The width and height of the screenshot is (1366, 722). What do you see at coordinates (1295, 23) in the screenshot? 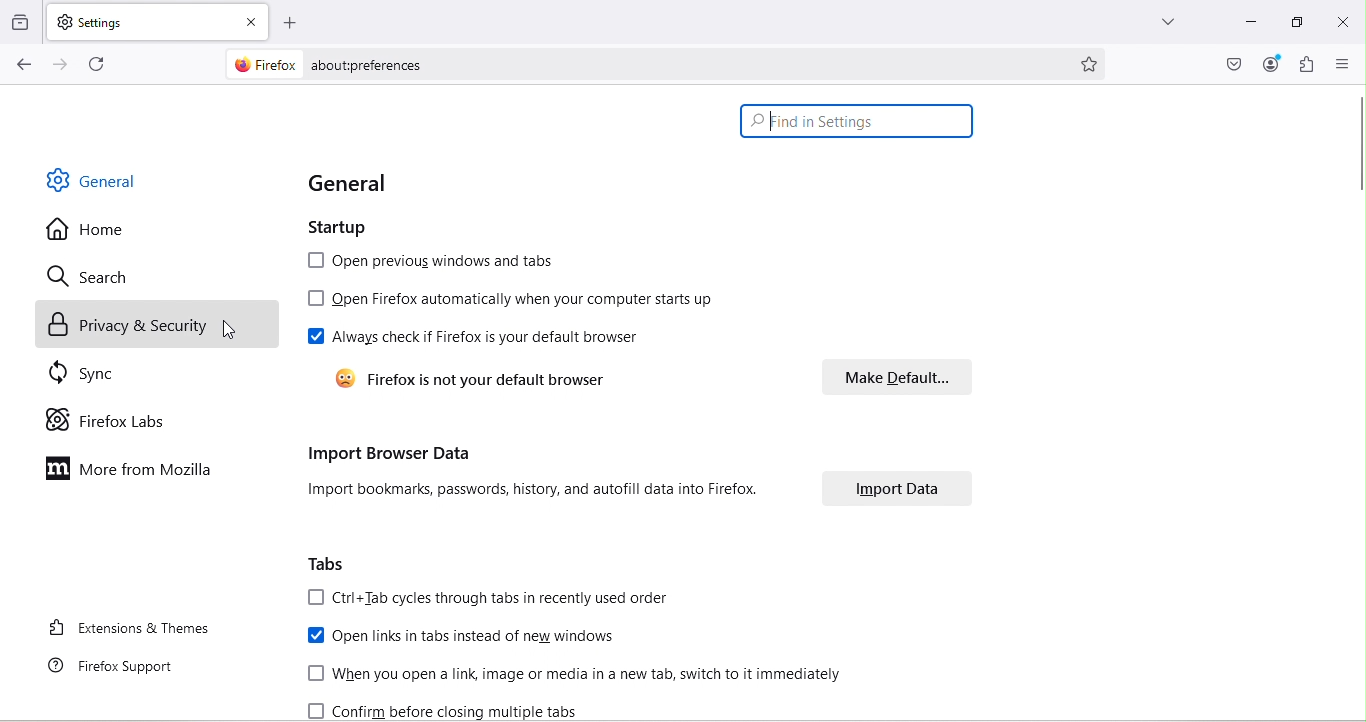
I see `Maximize` at bounding box center [1295, 23].